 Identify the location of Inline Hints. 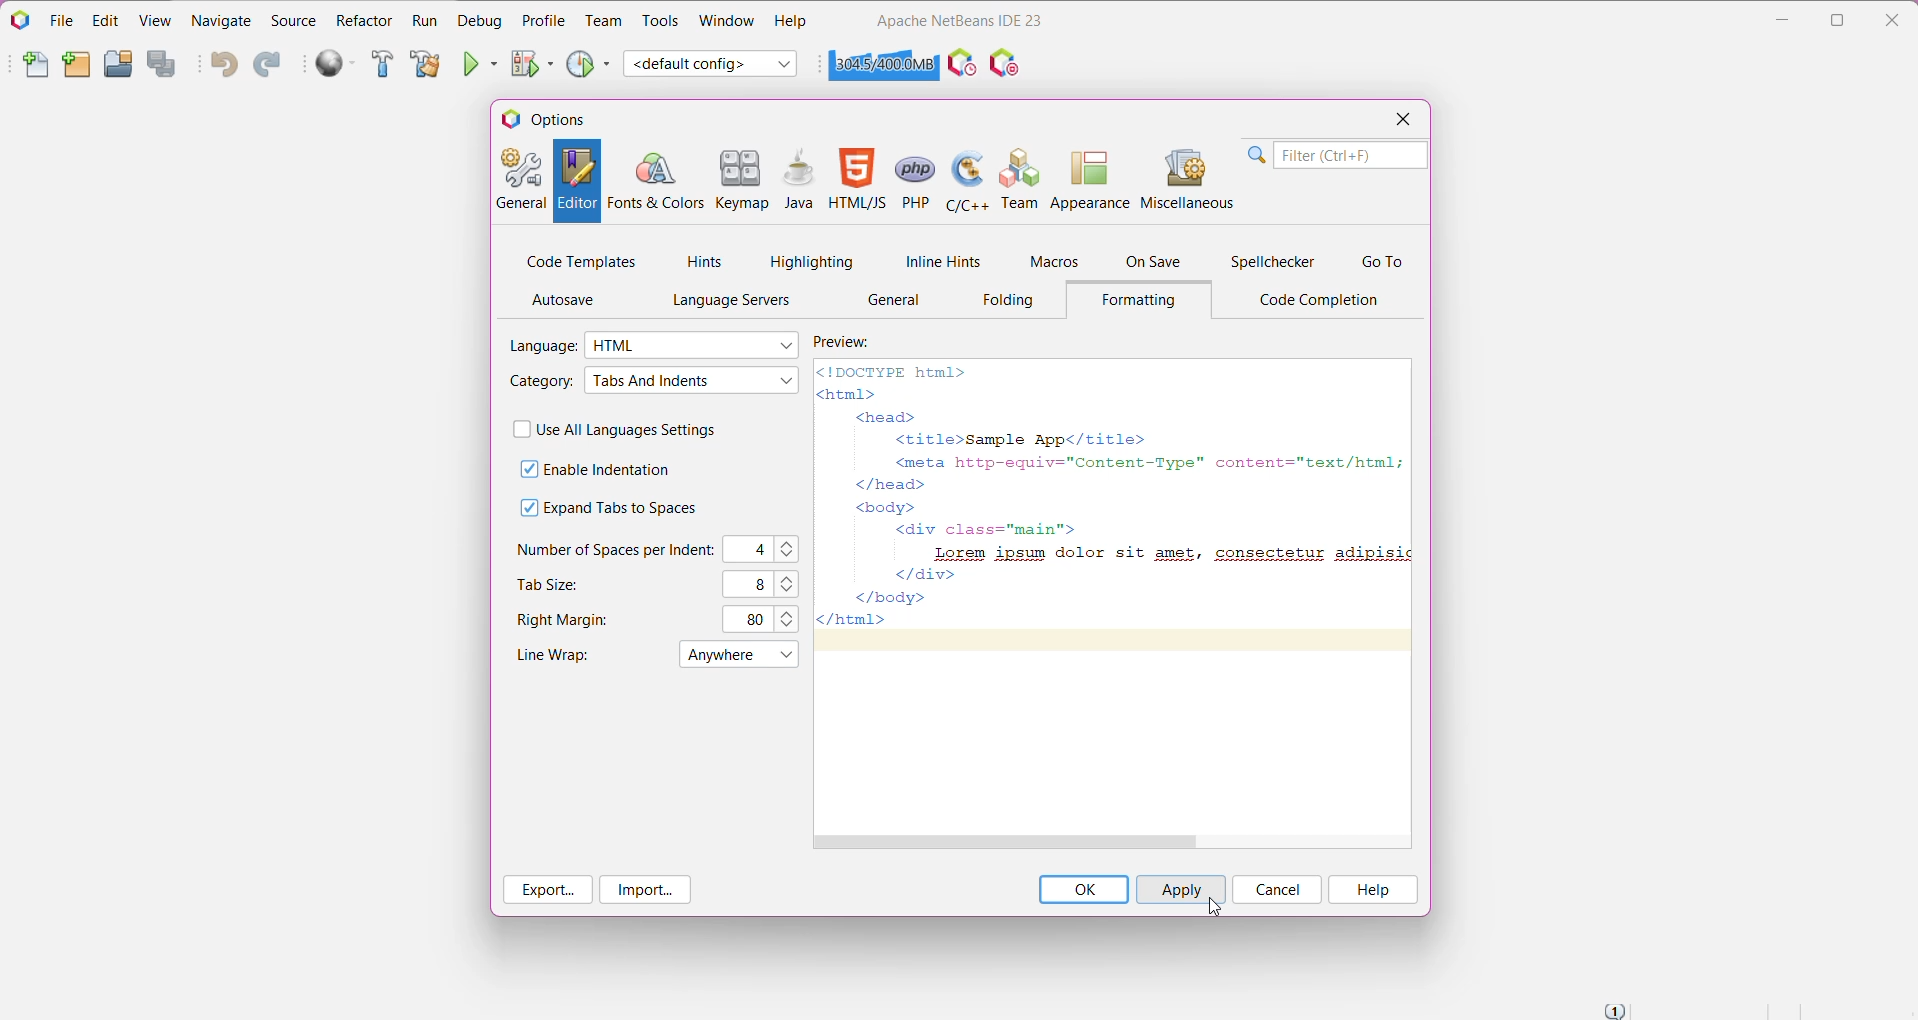
(940, 261).